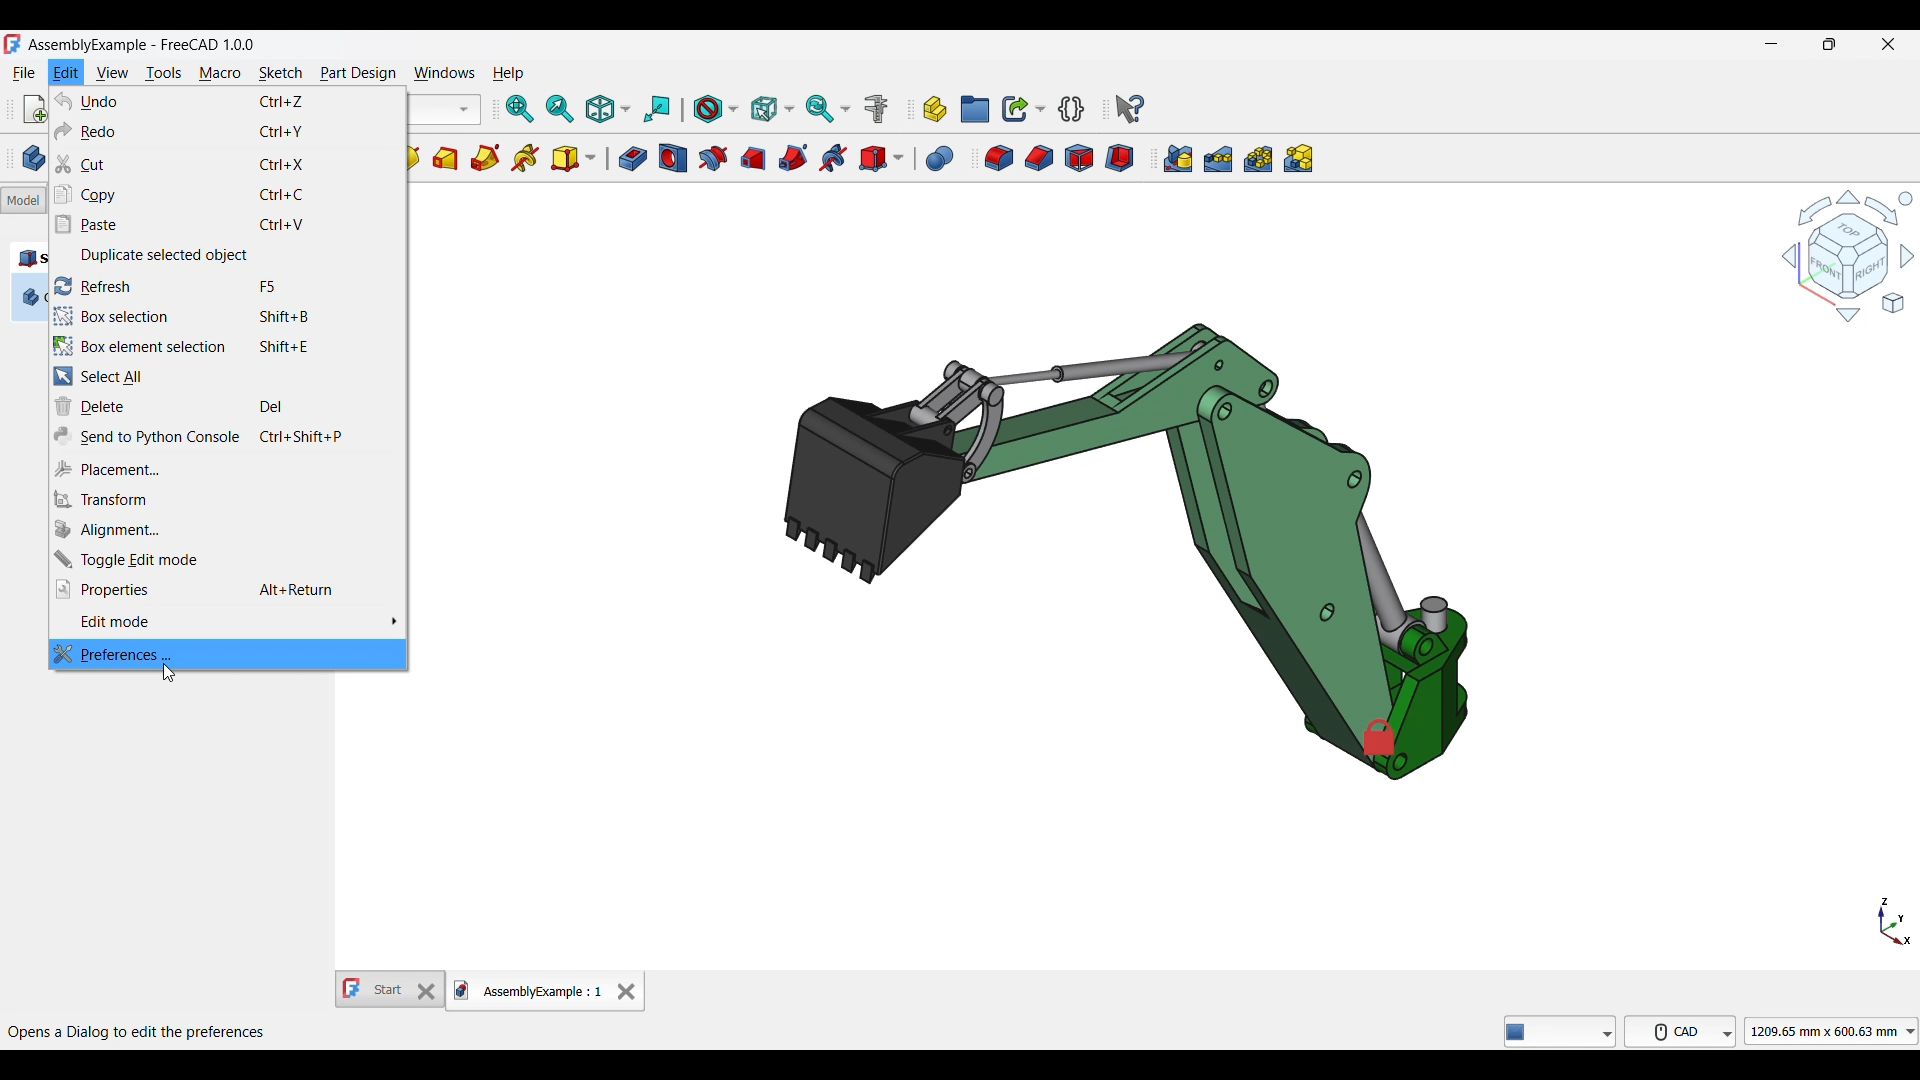 The width and height of the screenshot is (1920, 1080). I want to click on Duplicate selected object, so click(230, 255).